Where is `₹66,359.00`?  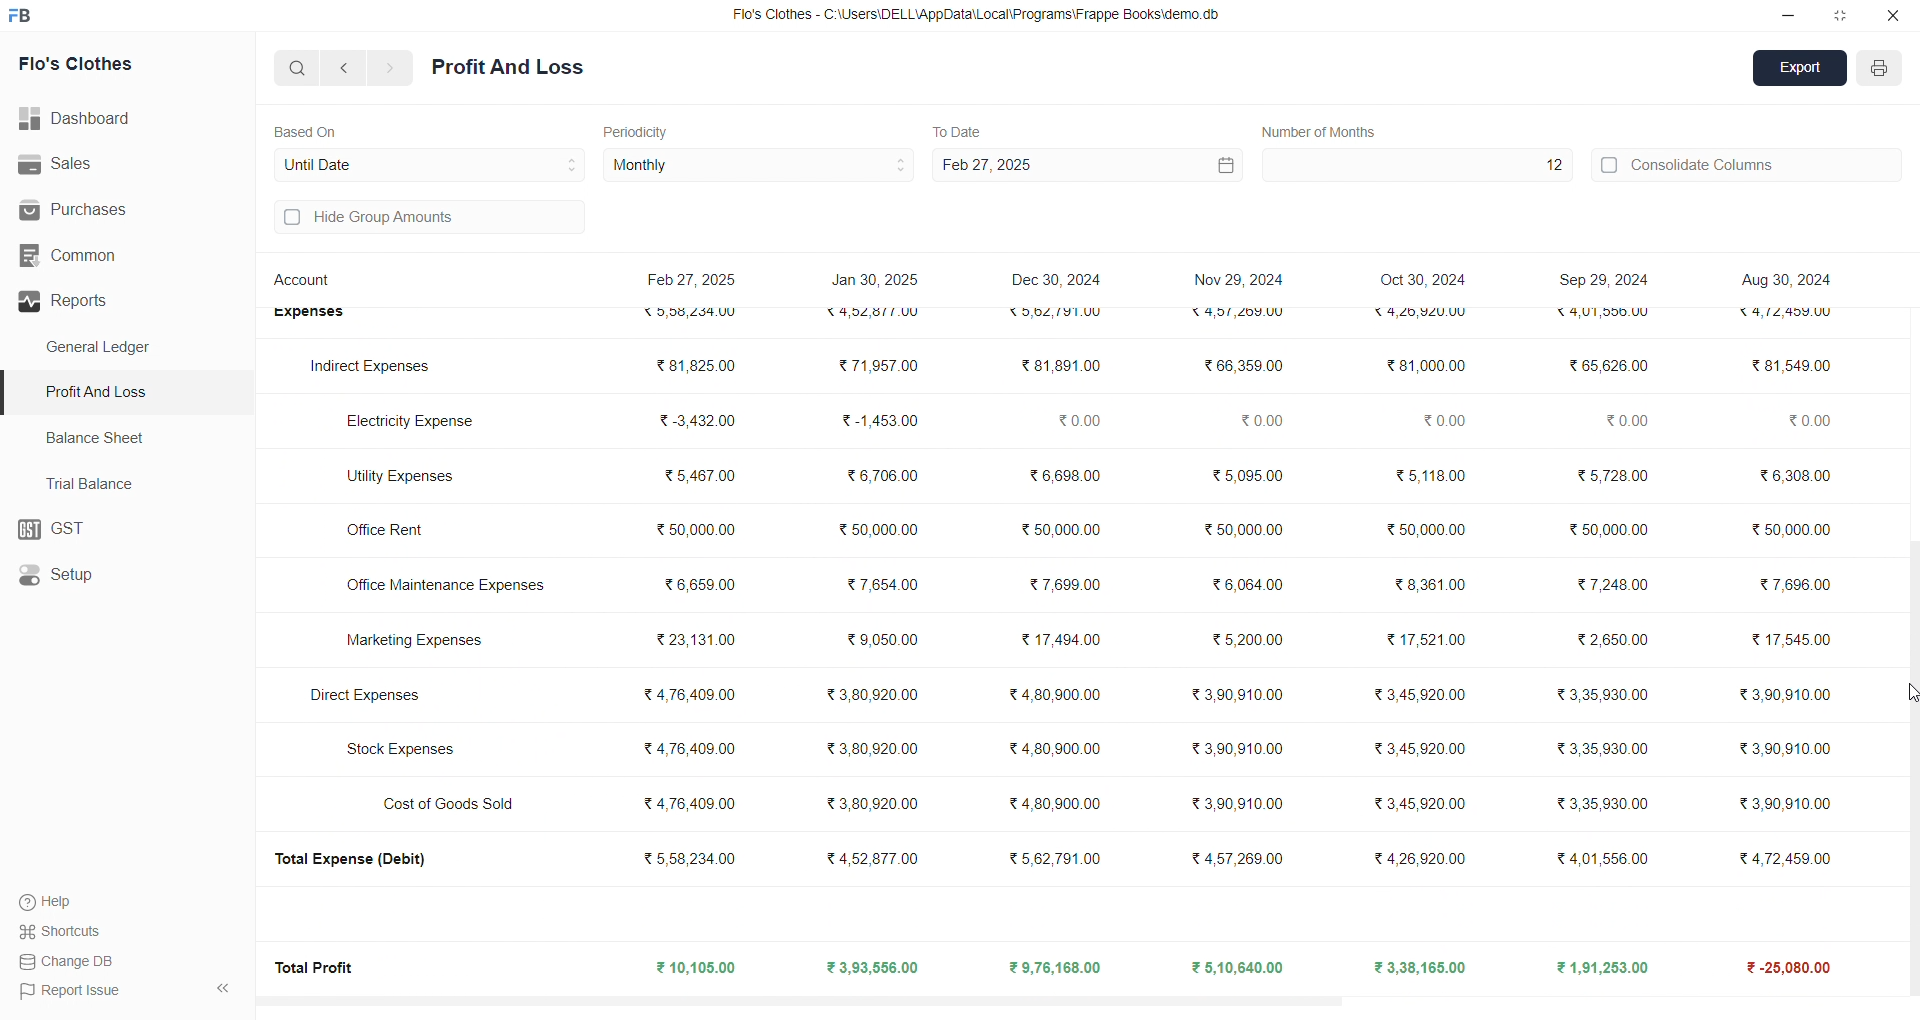
₹66,359.00 is located at coordinates (1242, 364).